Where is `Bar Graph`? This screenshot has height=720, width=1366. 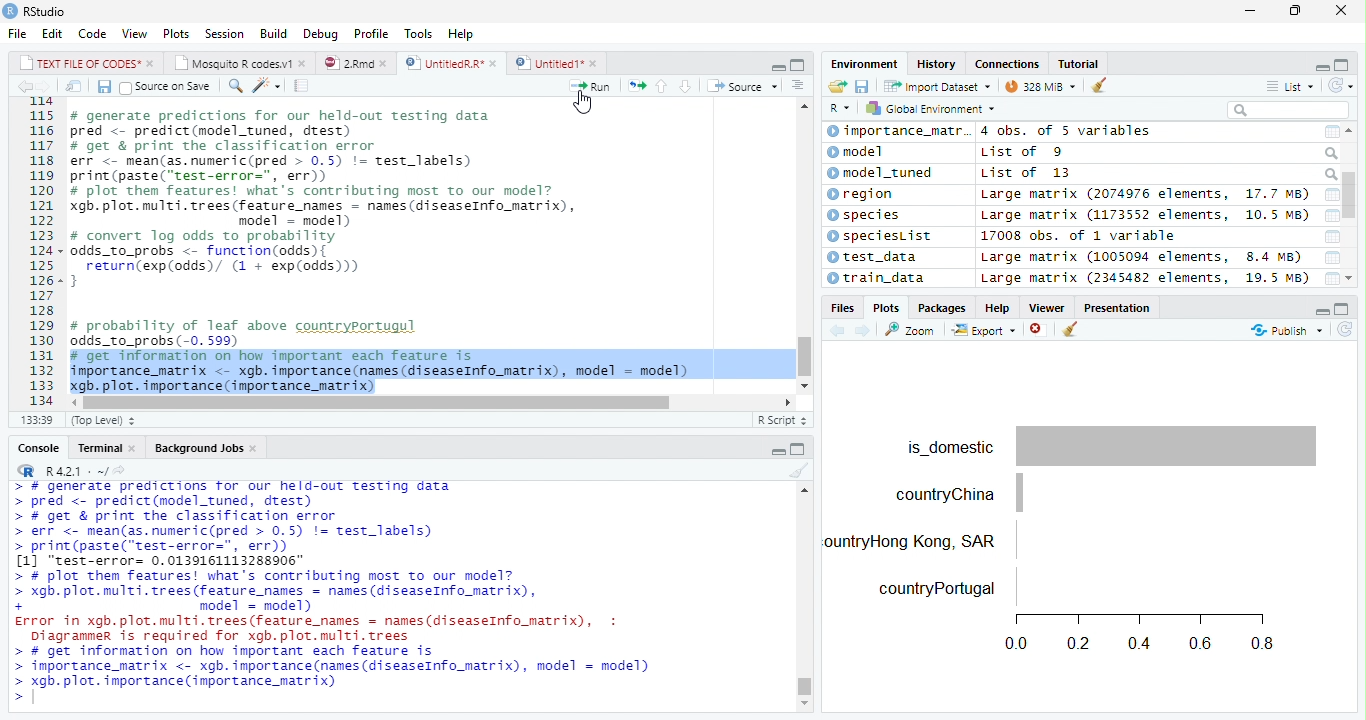 Bar Graph is located at coordinates (1083, 536).